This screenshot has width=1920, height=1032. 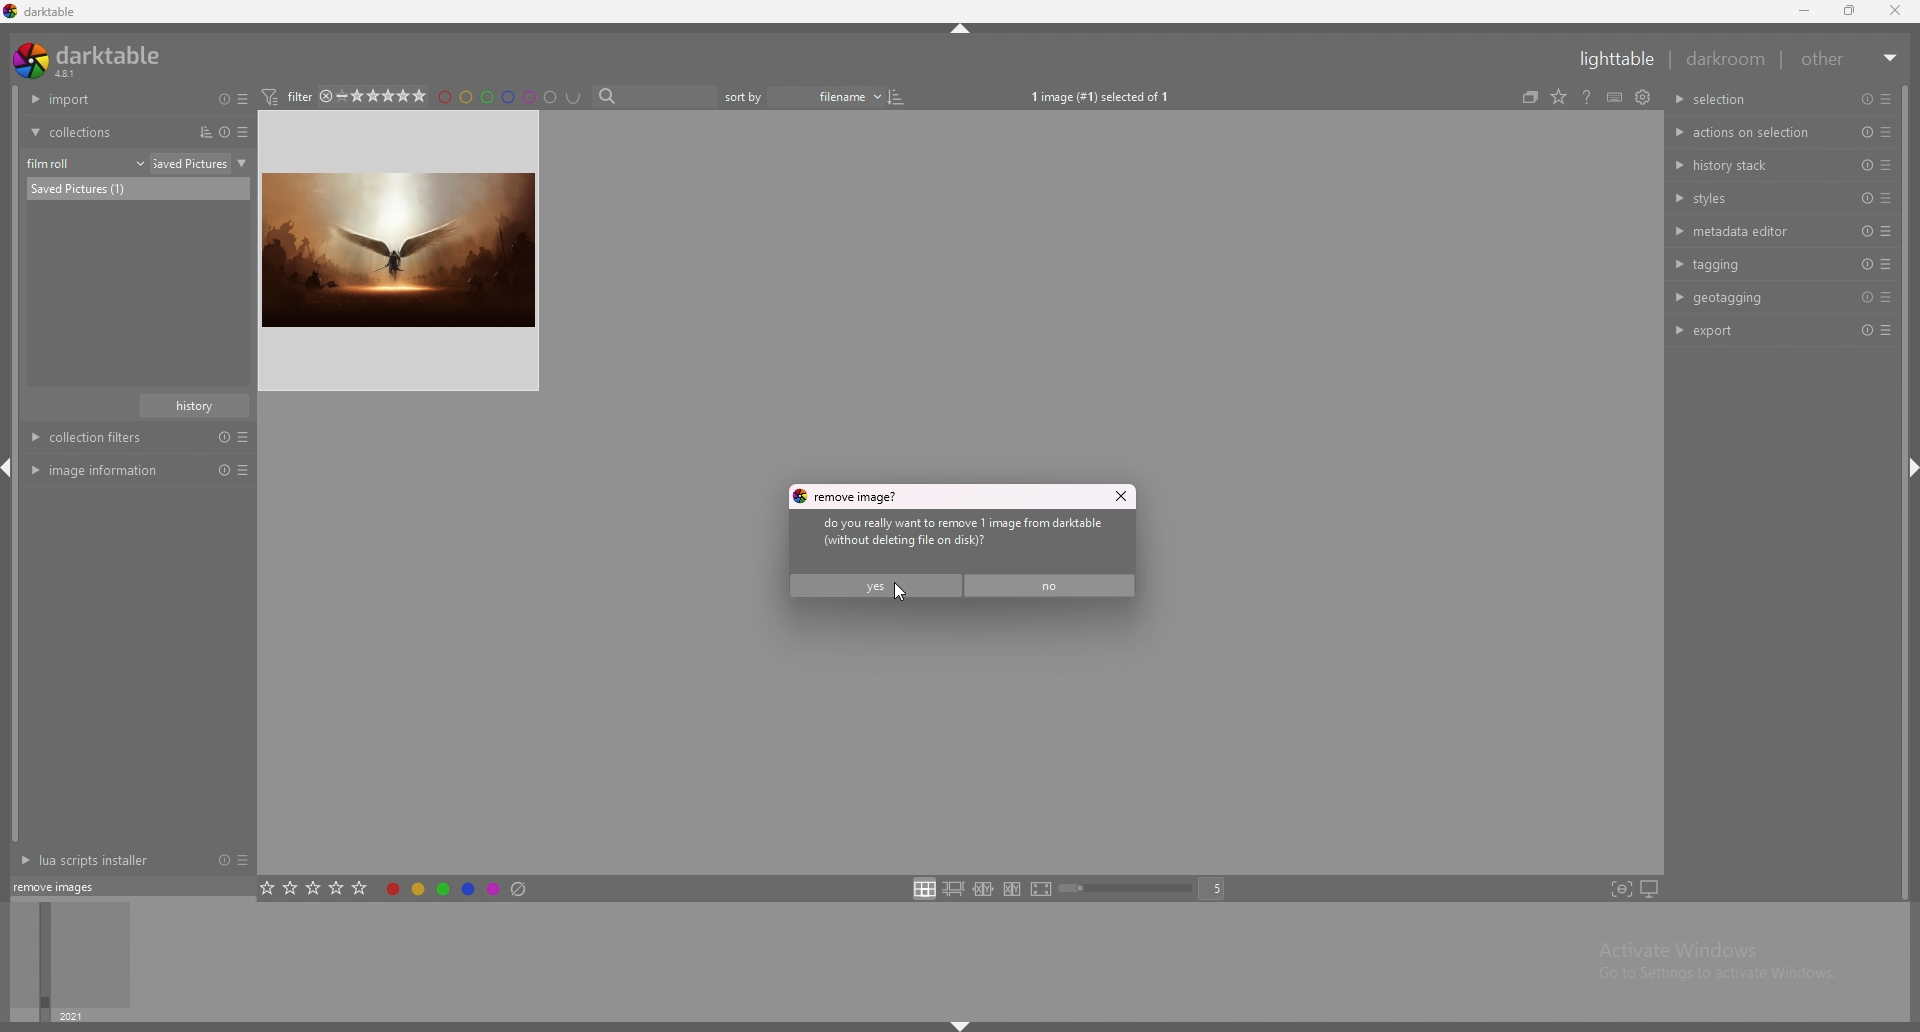 What do you see at coordinates (1129, 890) in the screenshot?
I see `zoom bar` at bounding box center [1129, 890].